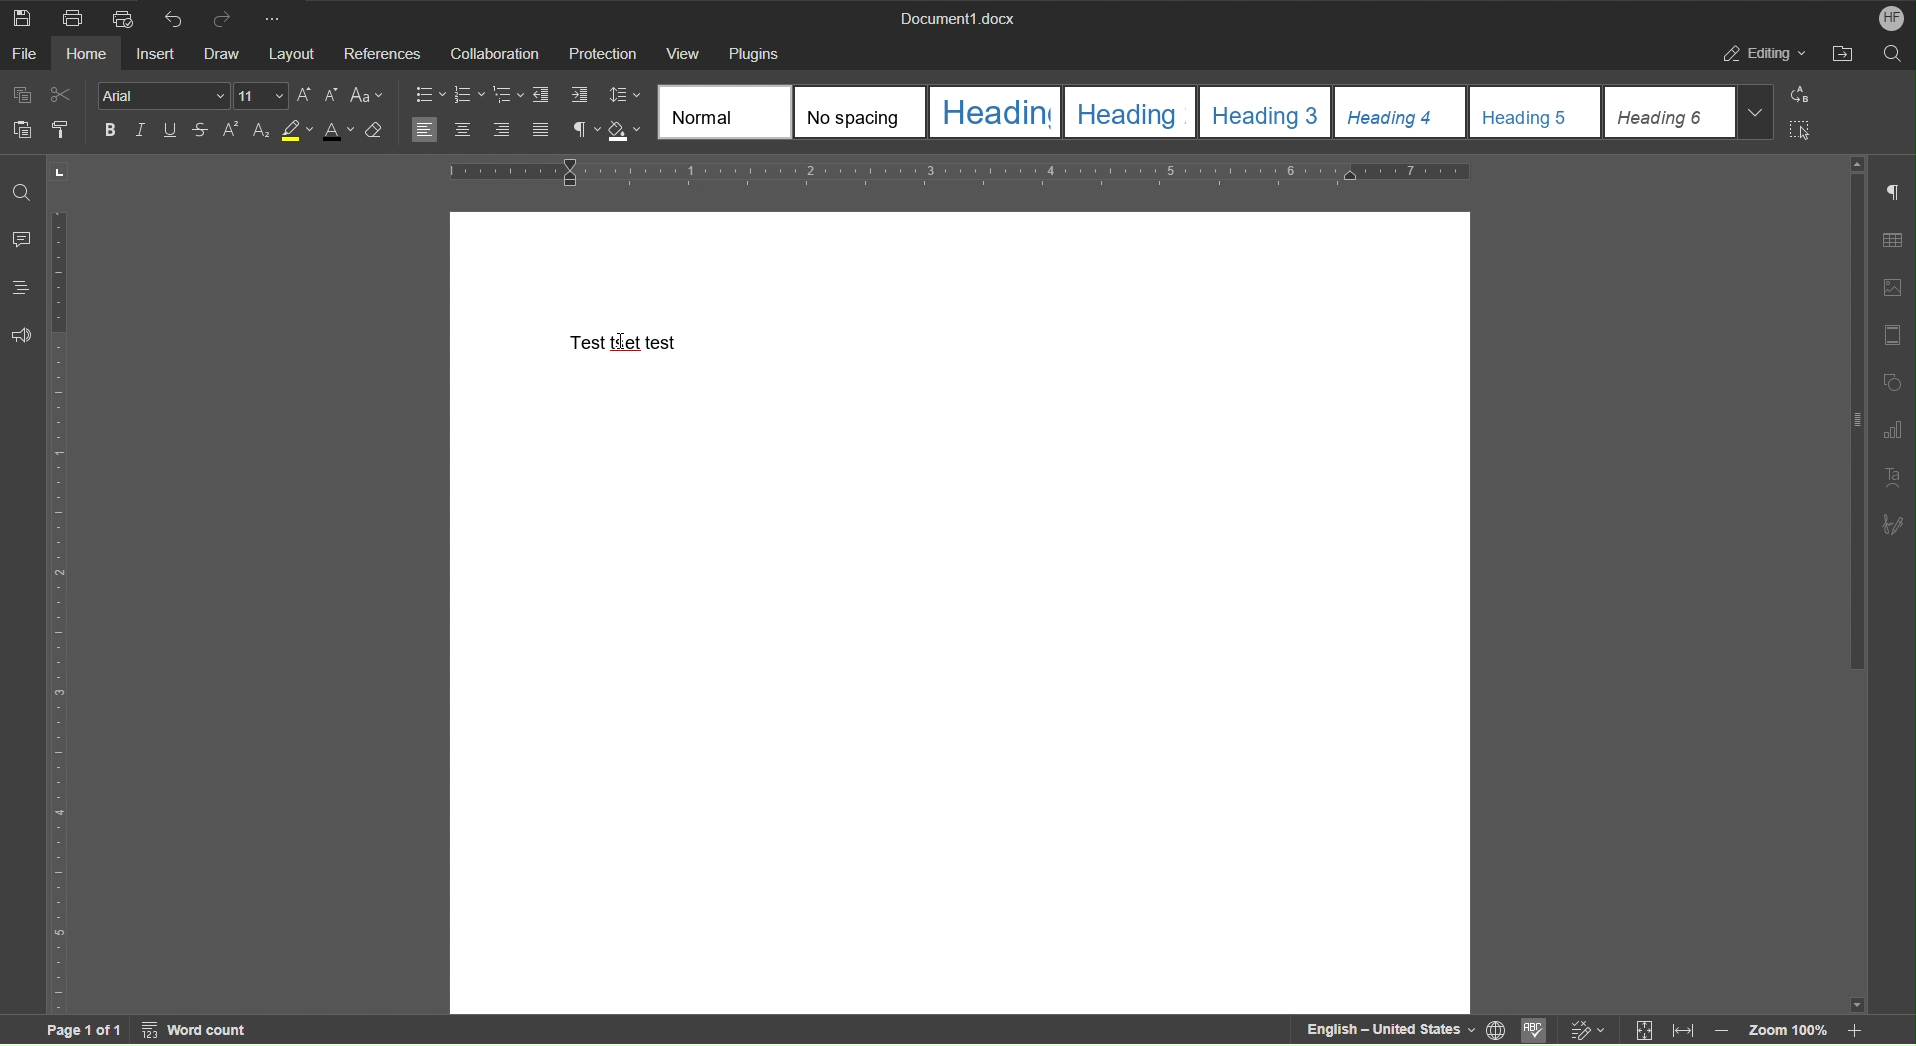  I want to click on Track Changes, so click(1596, 1031).